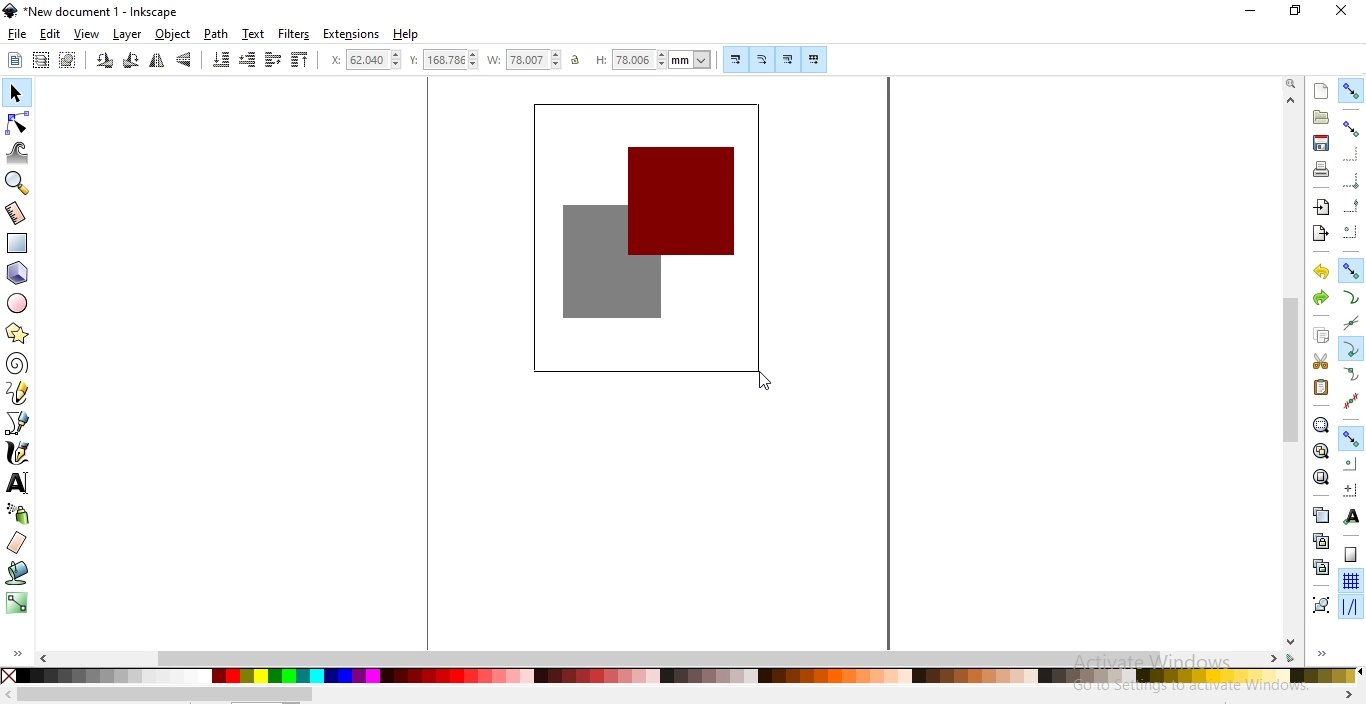  I want to click on text, so click(253, 33).